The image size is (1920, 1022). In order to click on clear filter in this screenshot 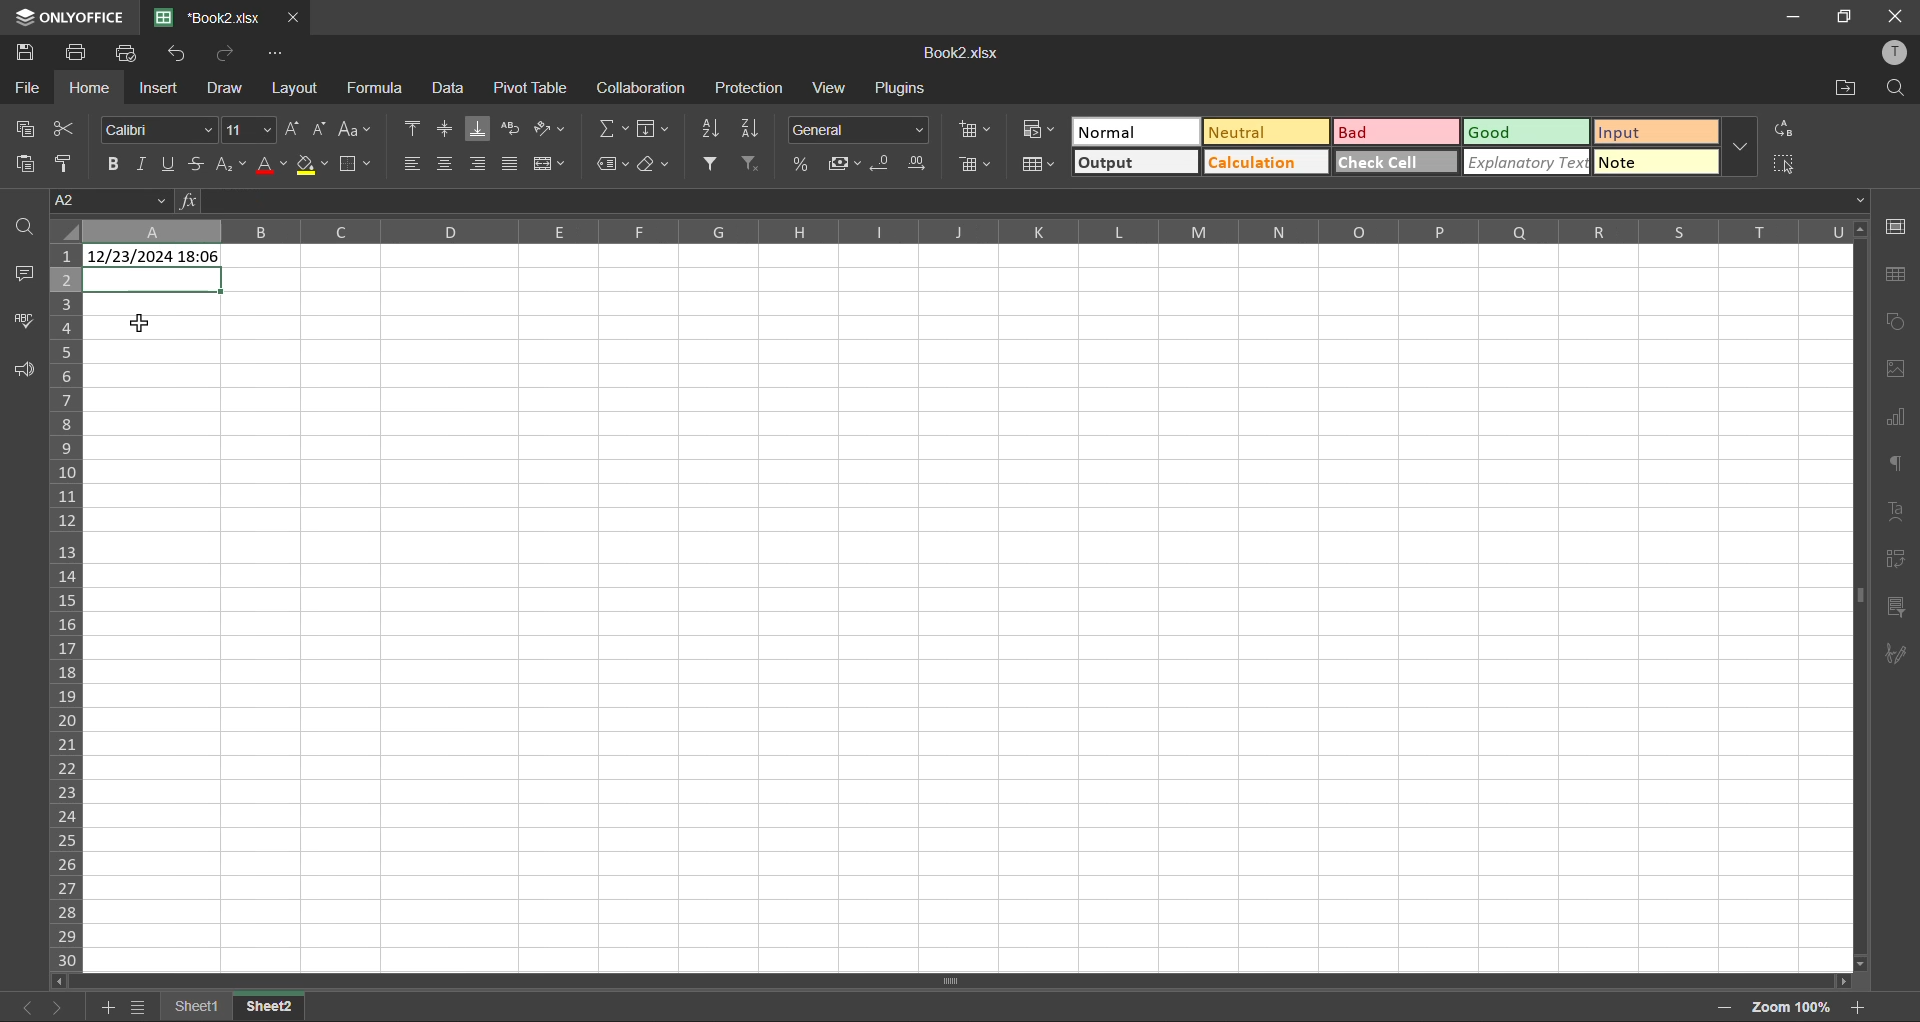, I will do `click(752, 161)`.